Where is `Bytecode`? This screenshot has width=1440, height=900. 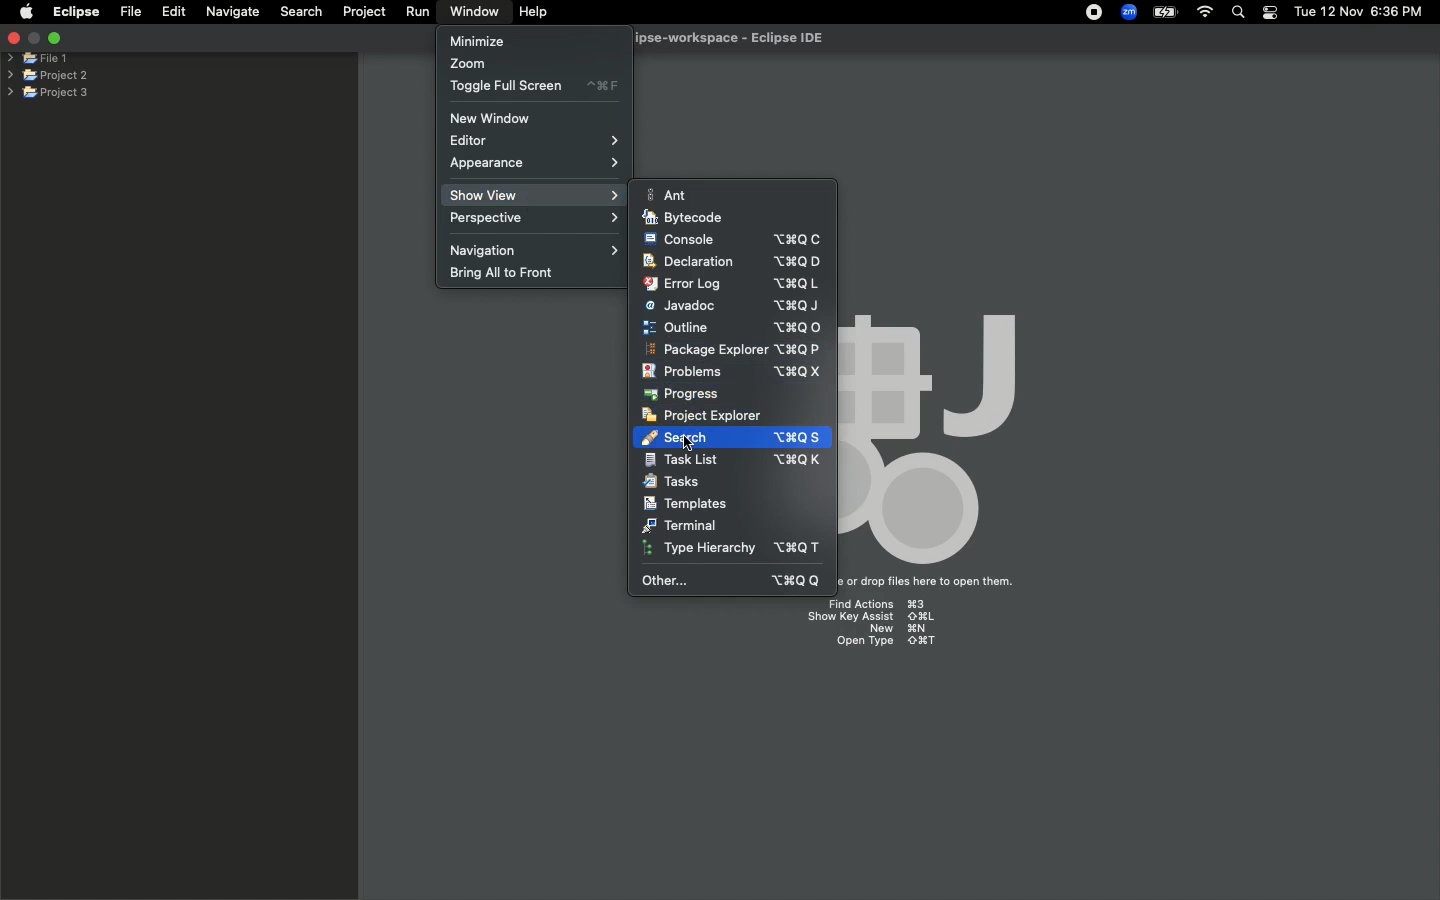
Bytecode is located at coordinates (684, 218).